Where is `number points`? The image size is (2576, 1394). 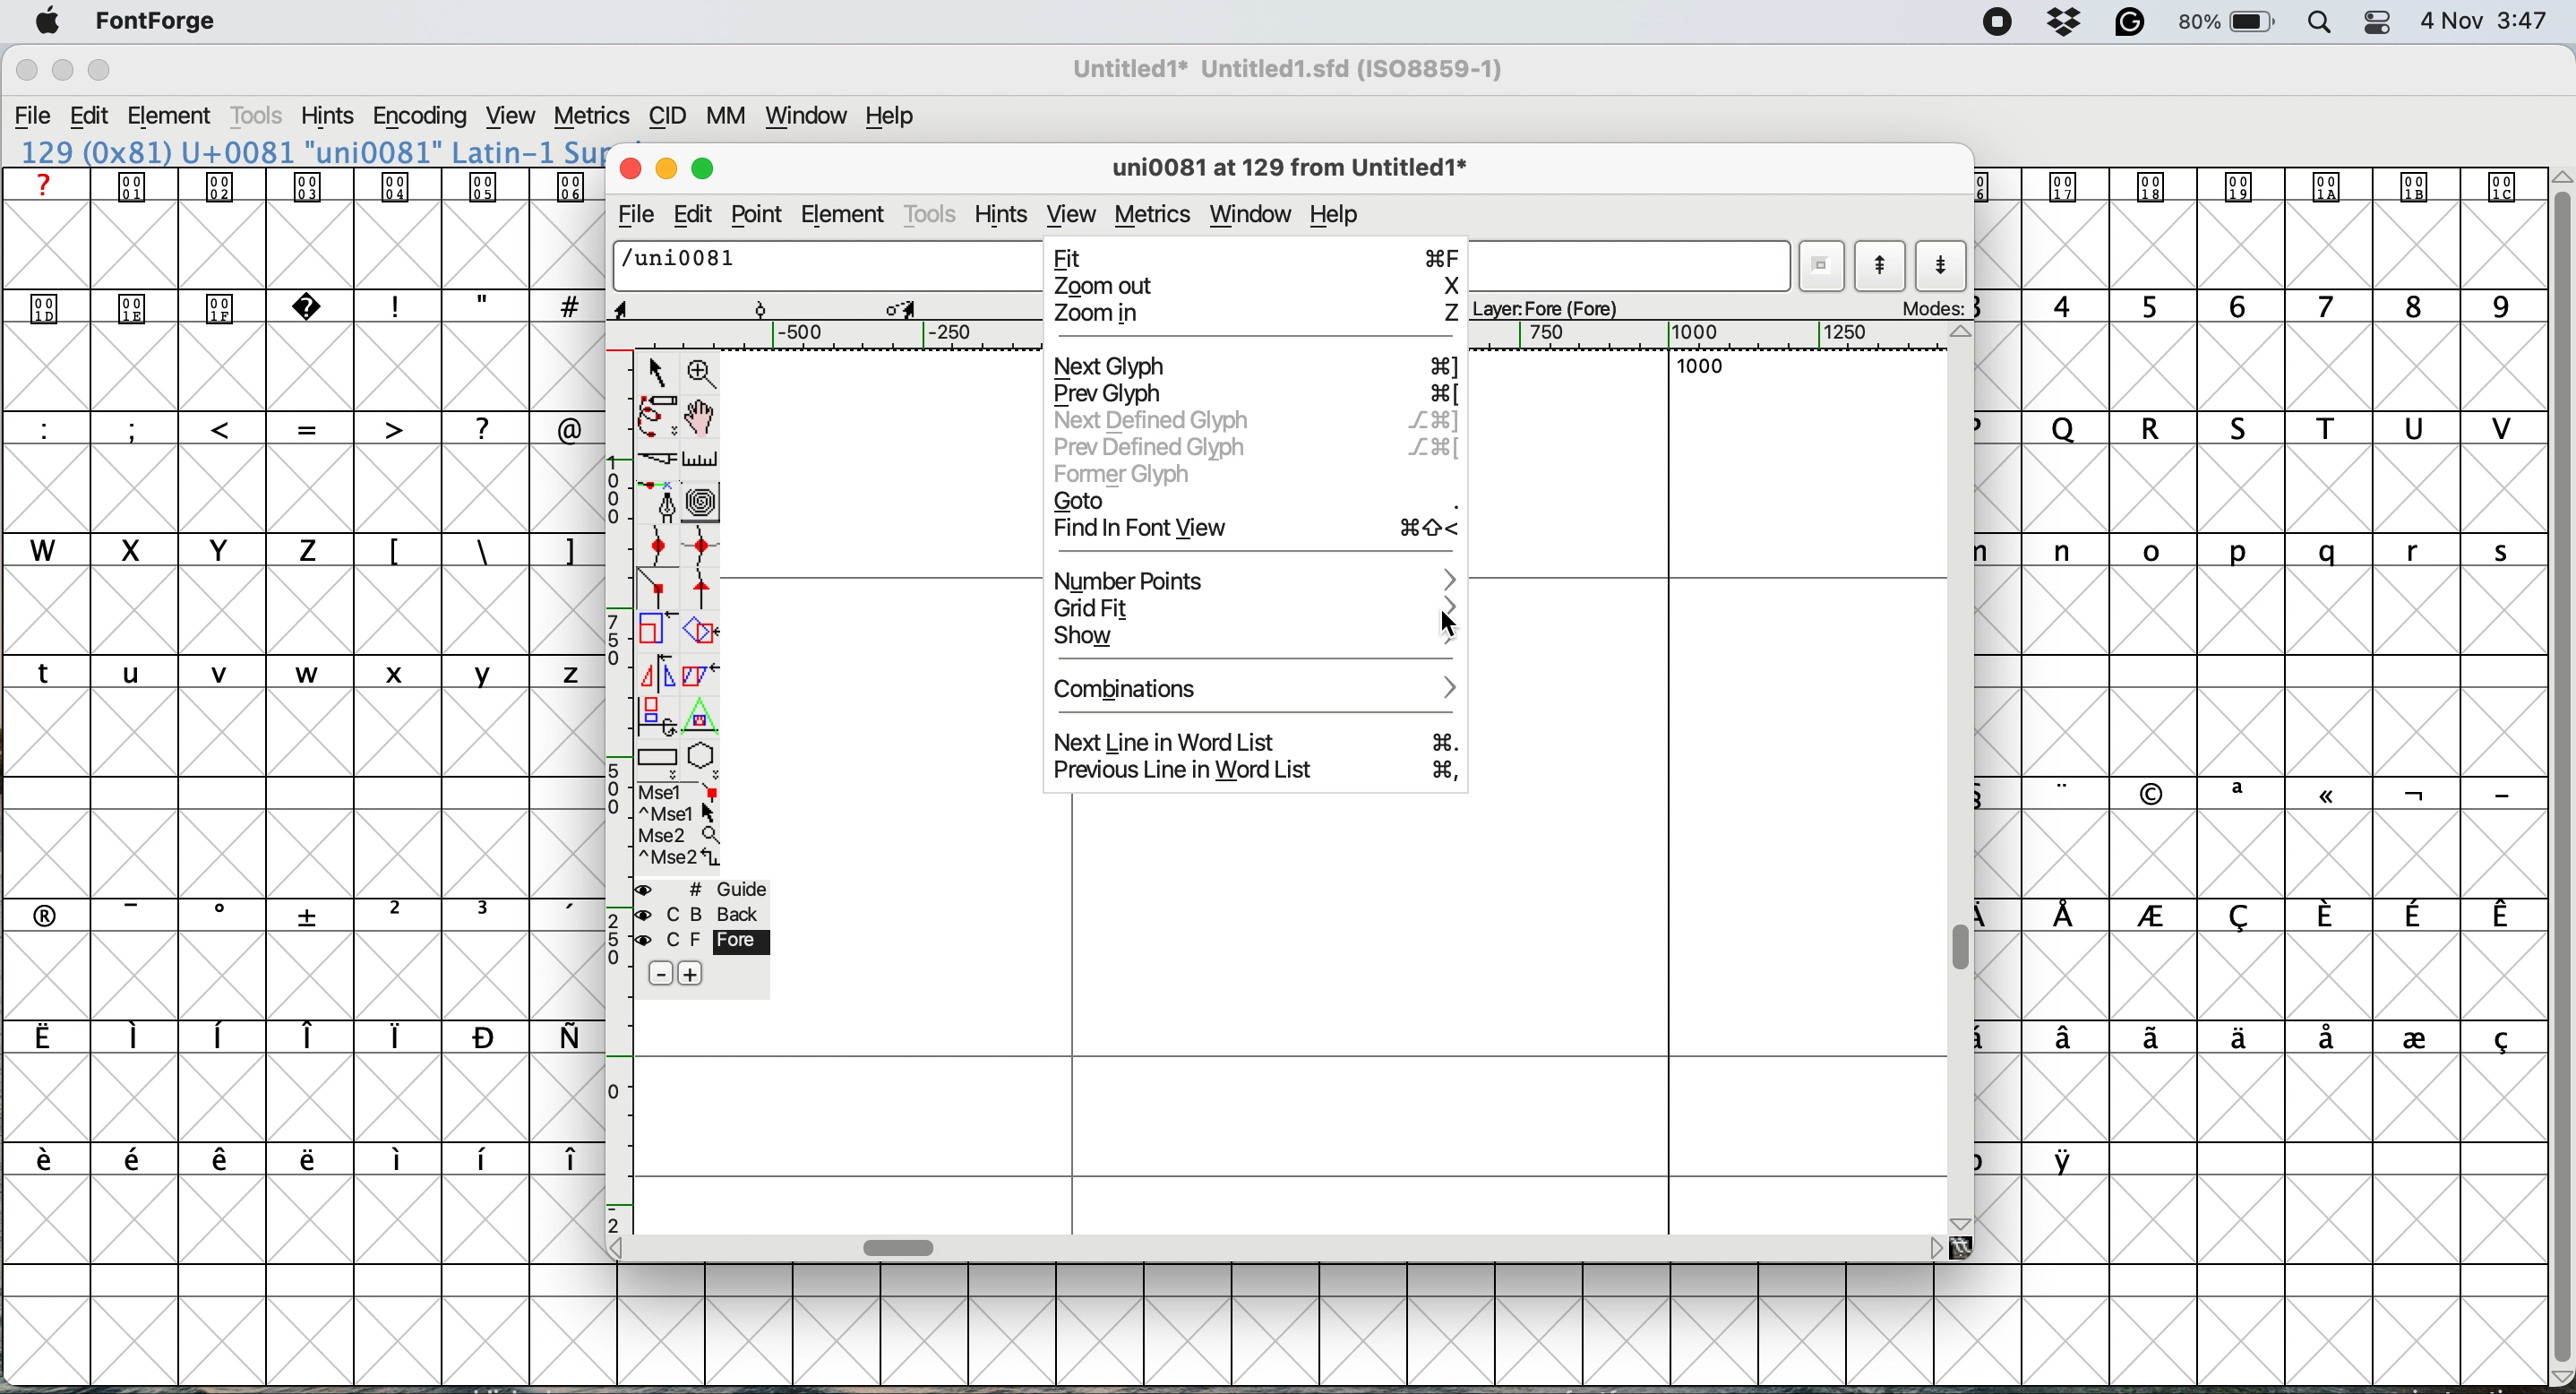
number points is located at coordinates (1257, 579).